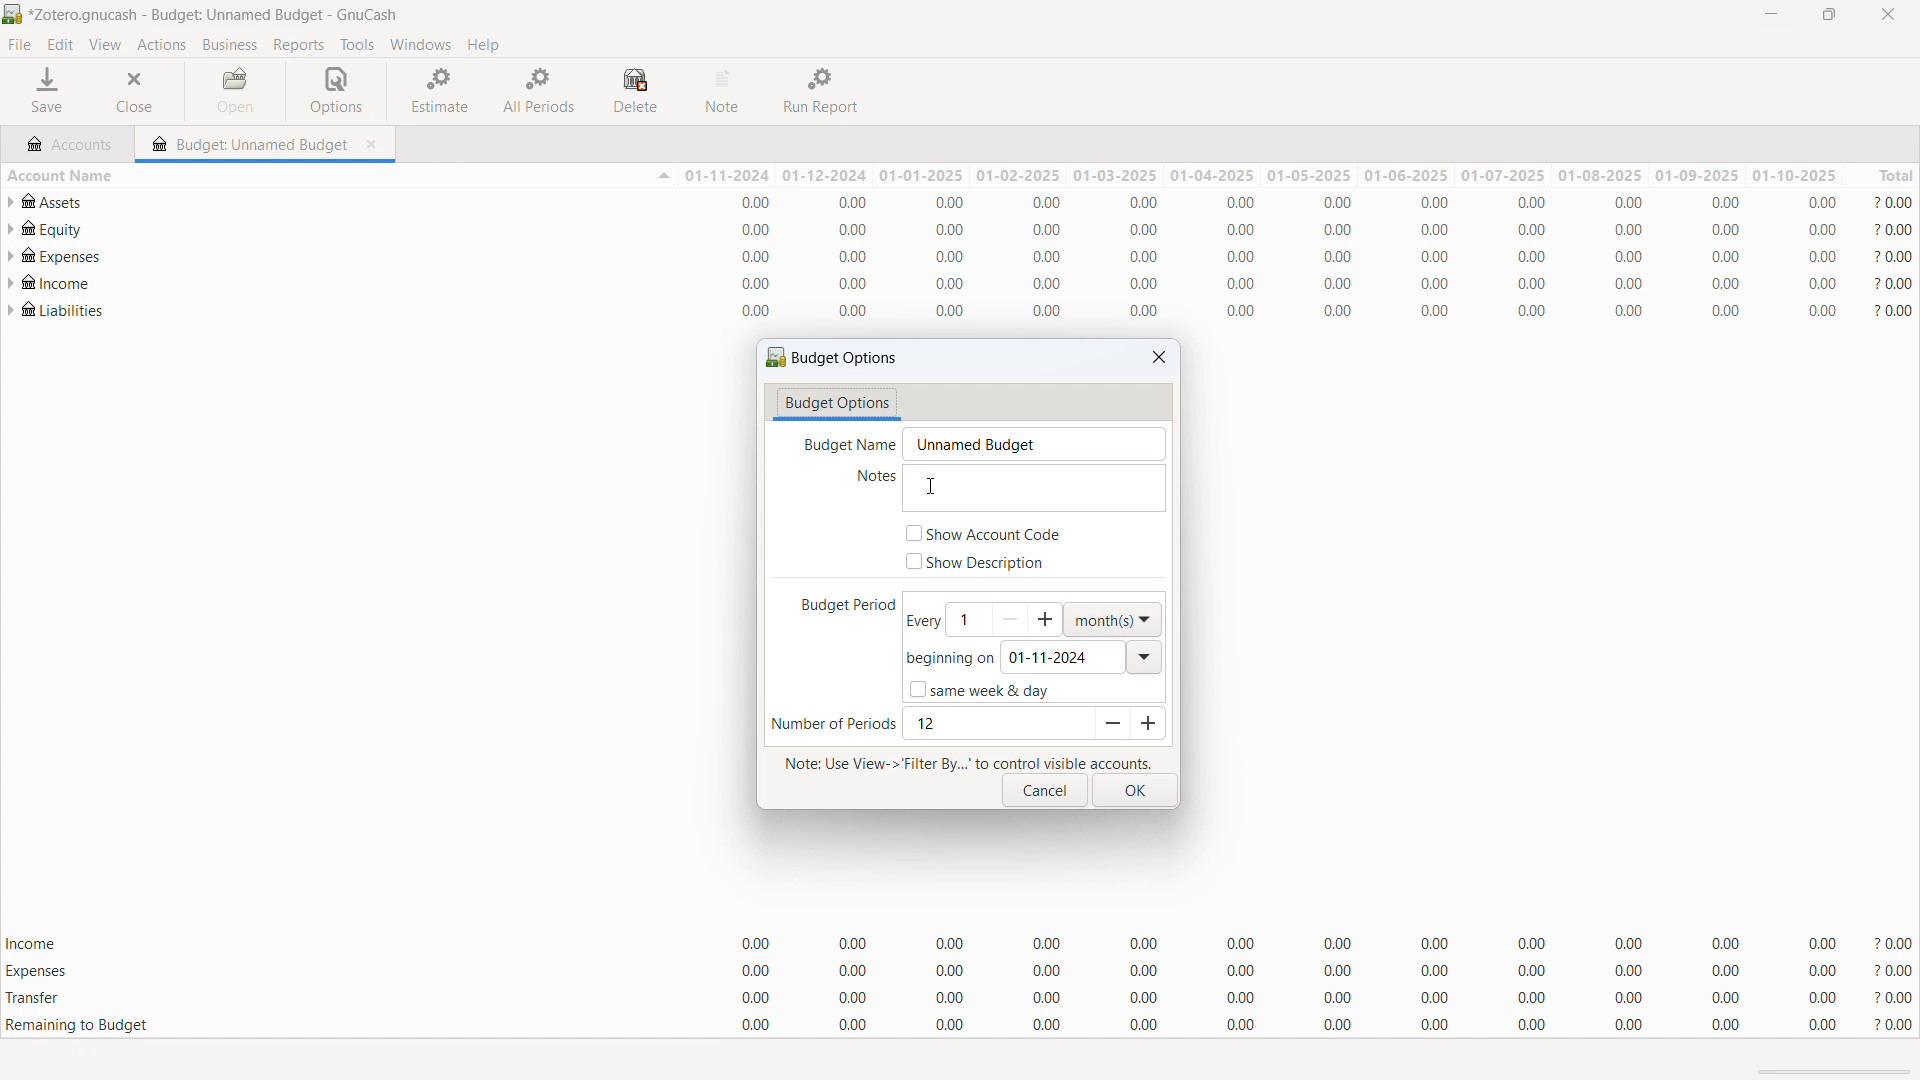  Describe the element at coordinates (215, 15) in the screenshot. I see `file name` at that location.